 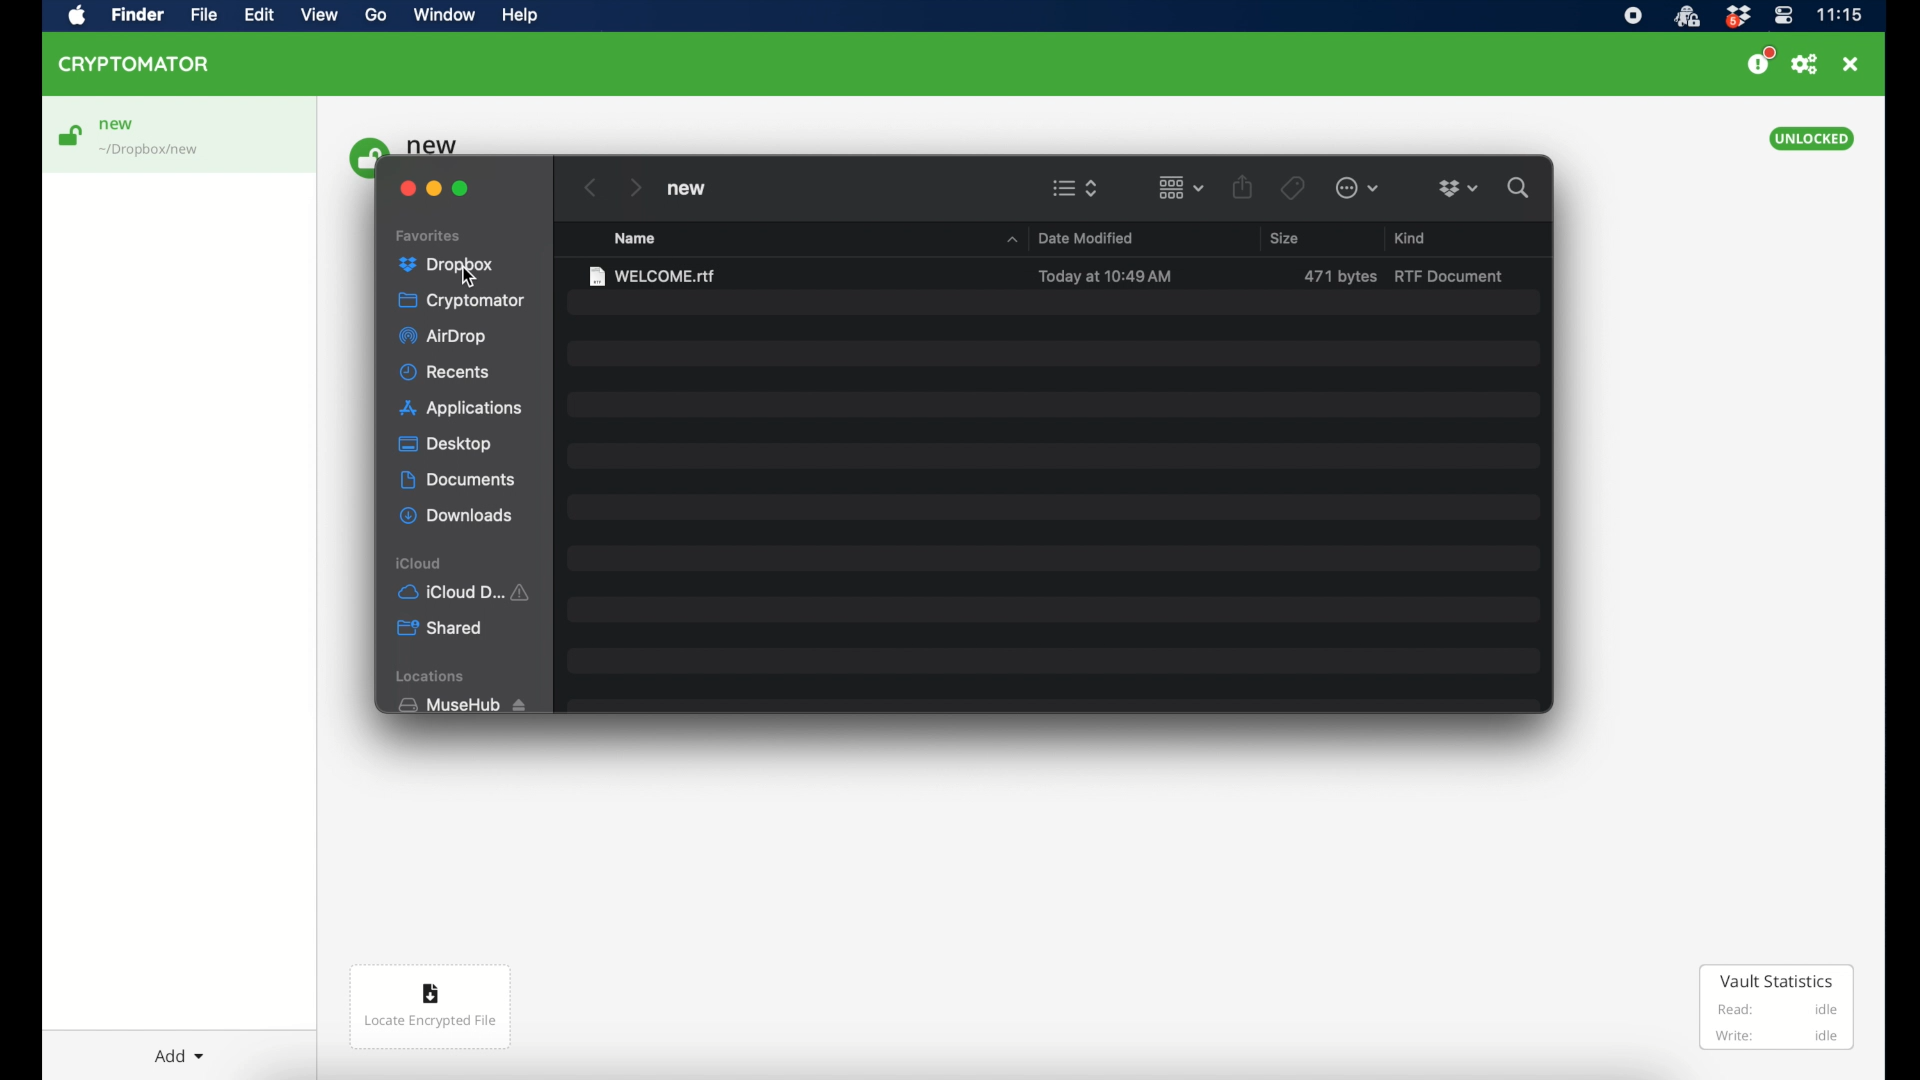 I want to click on window, so click(x=444, y=14).